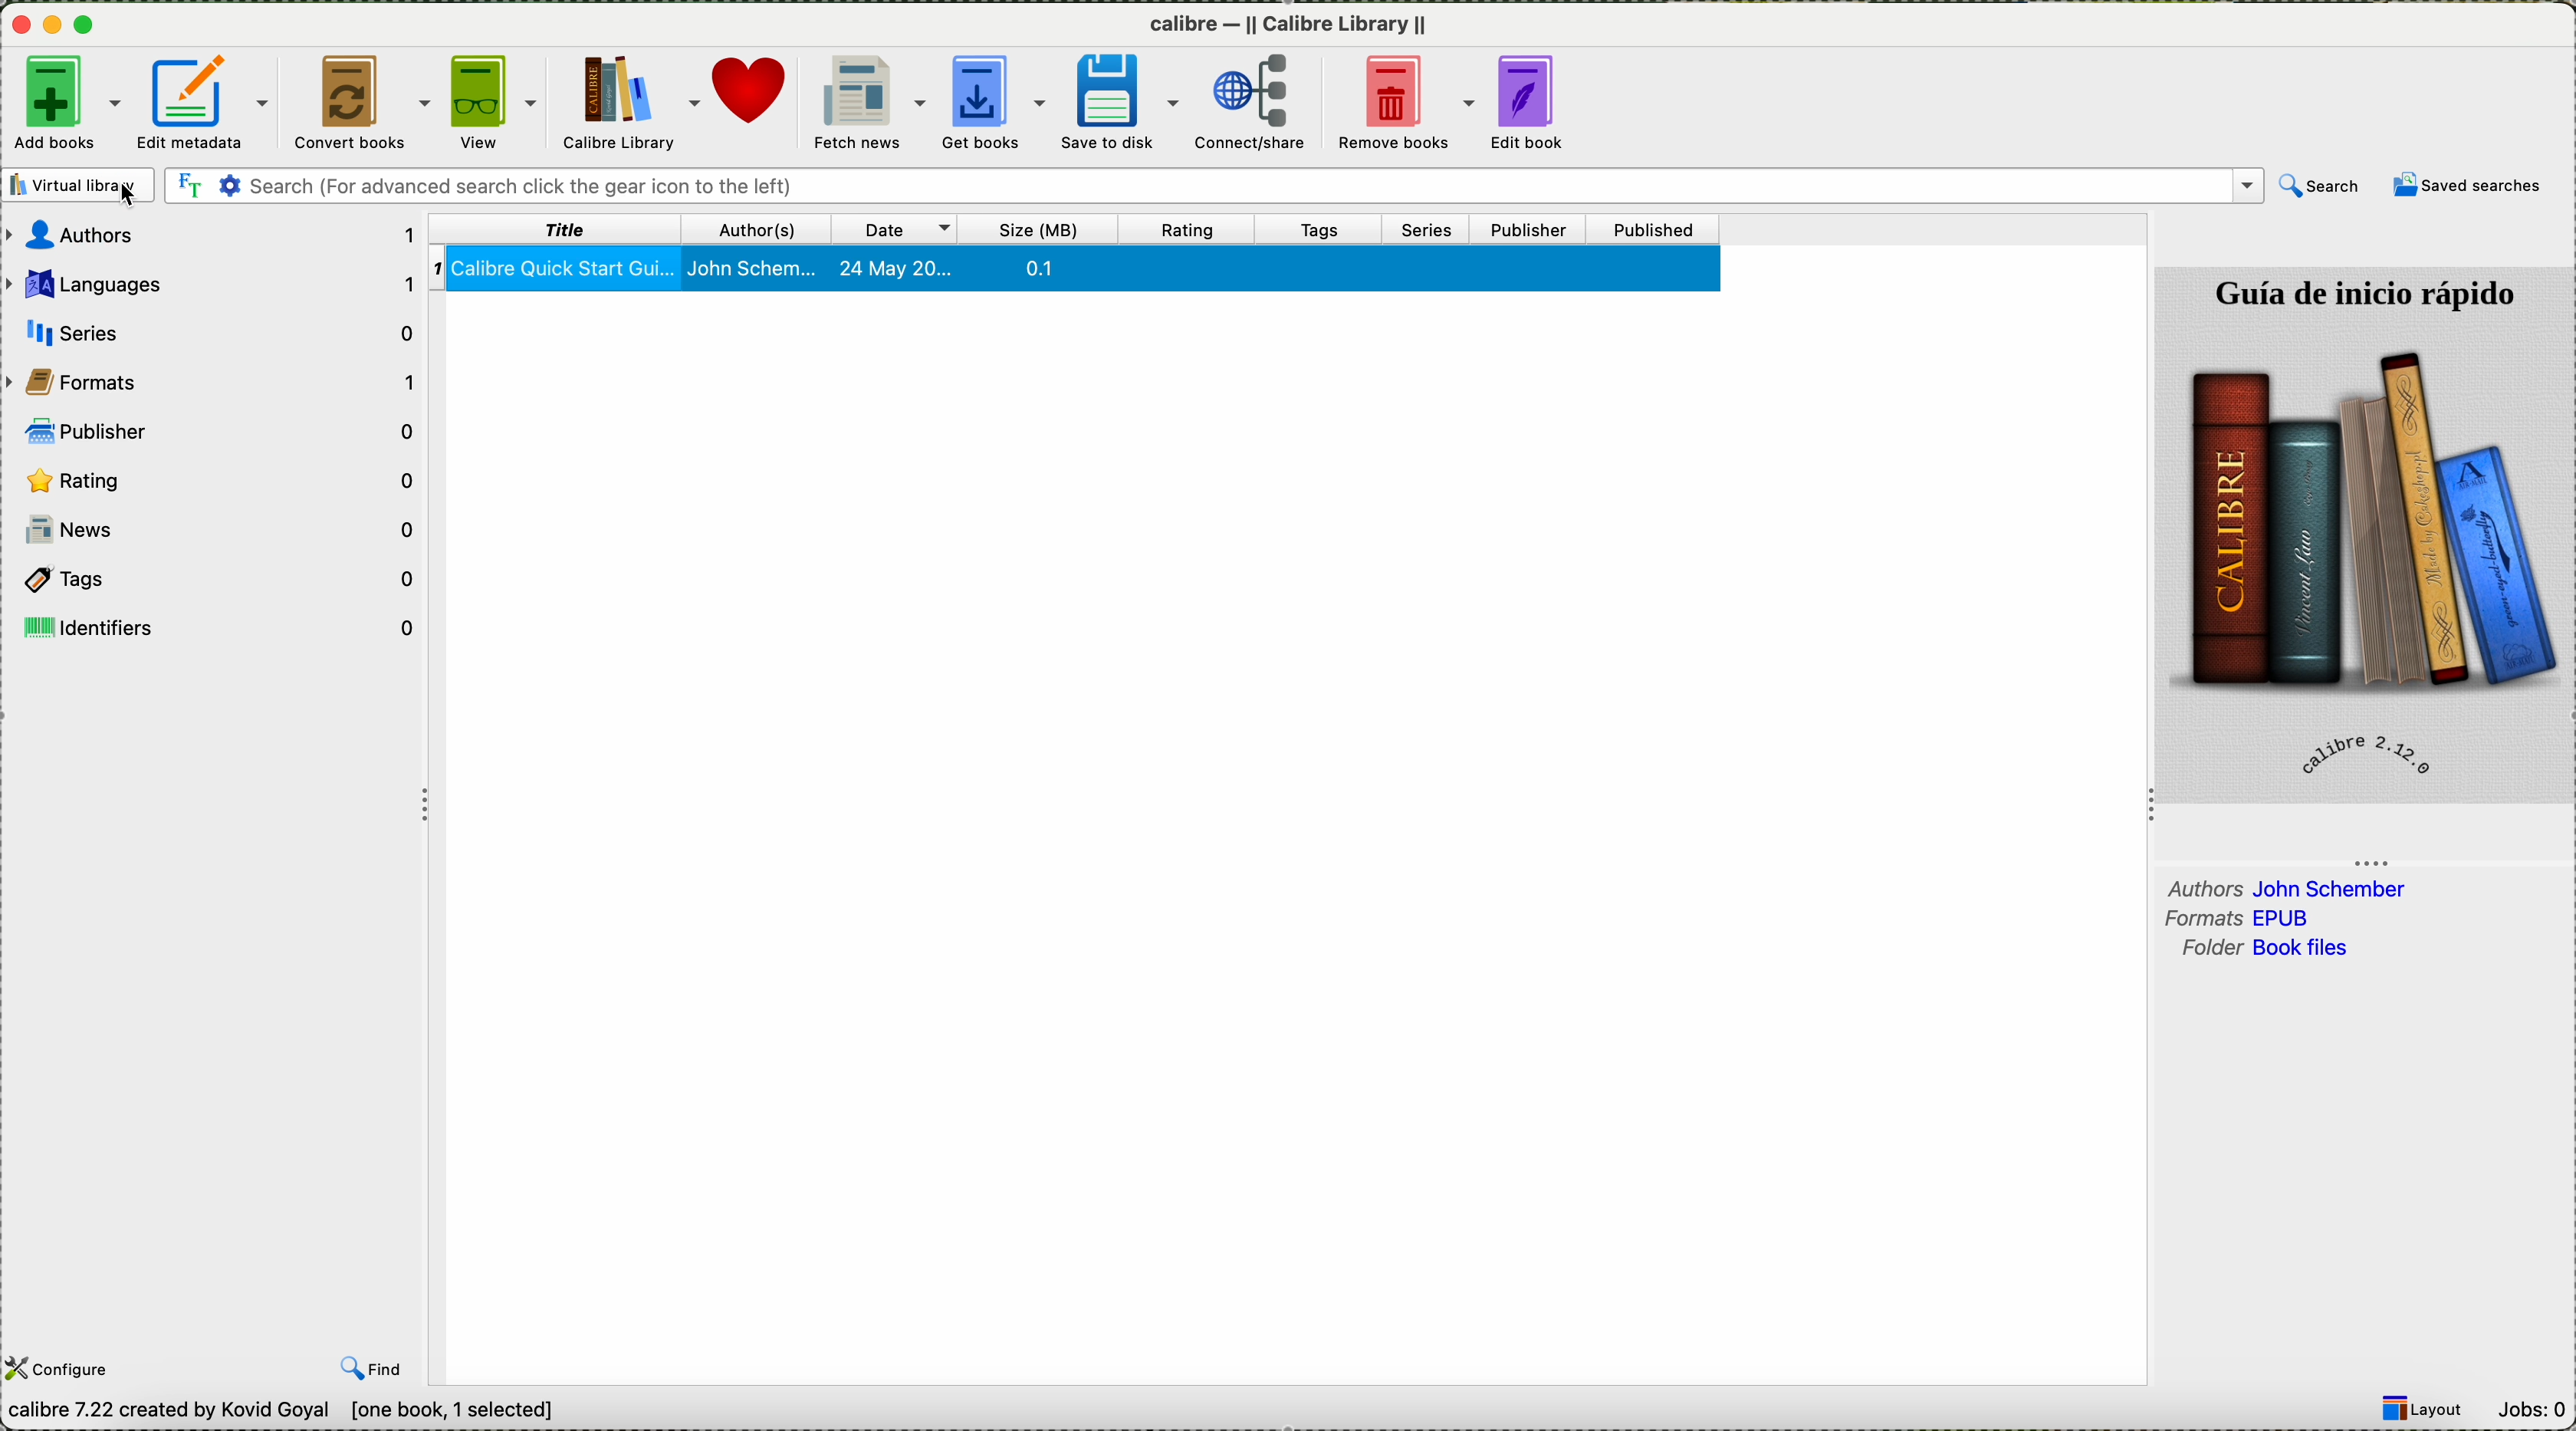  Describe the element at coordinates (2246, 919) in the screenshot. I see `formats ` at that location.